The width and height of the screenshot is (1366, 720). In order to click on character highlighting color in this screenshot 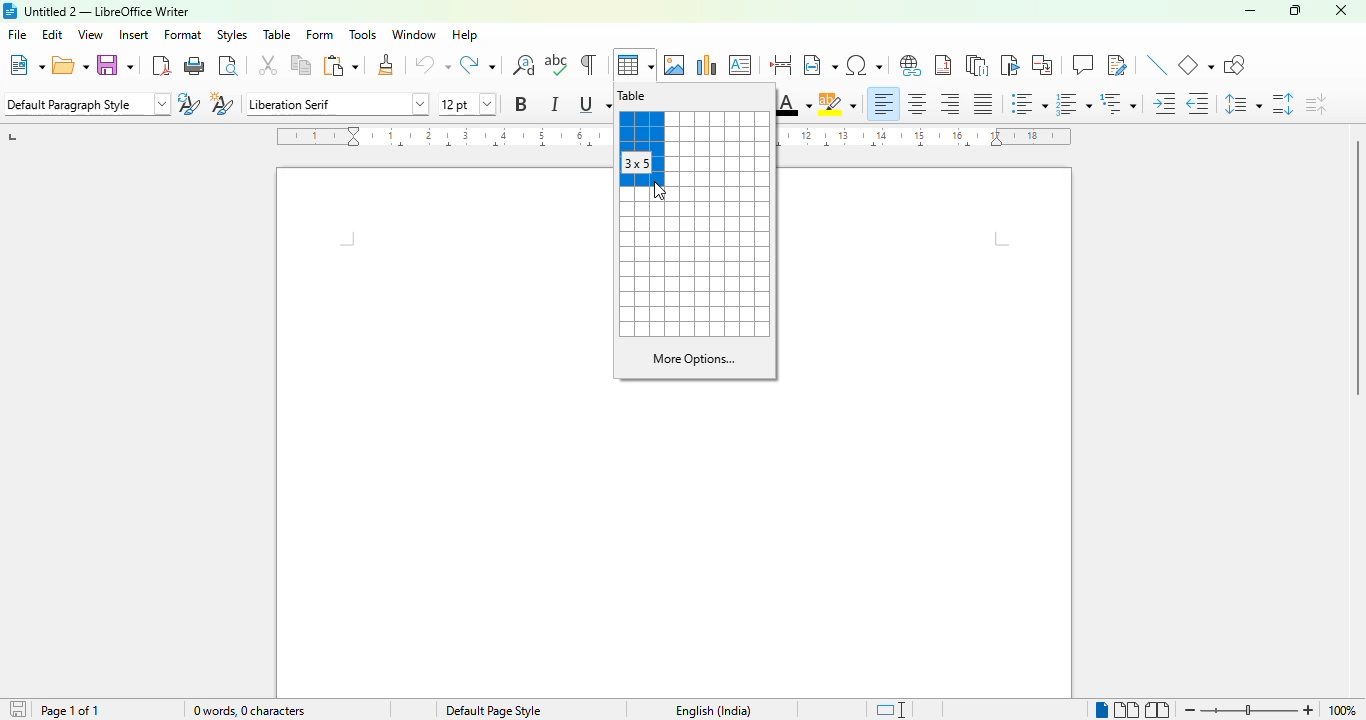, I will do `click(838, 105)`.